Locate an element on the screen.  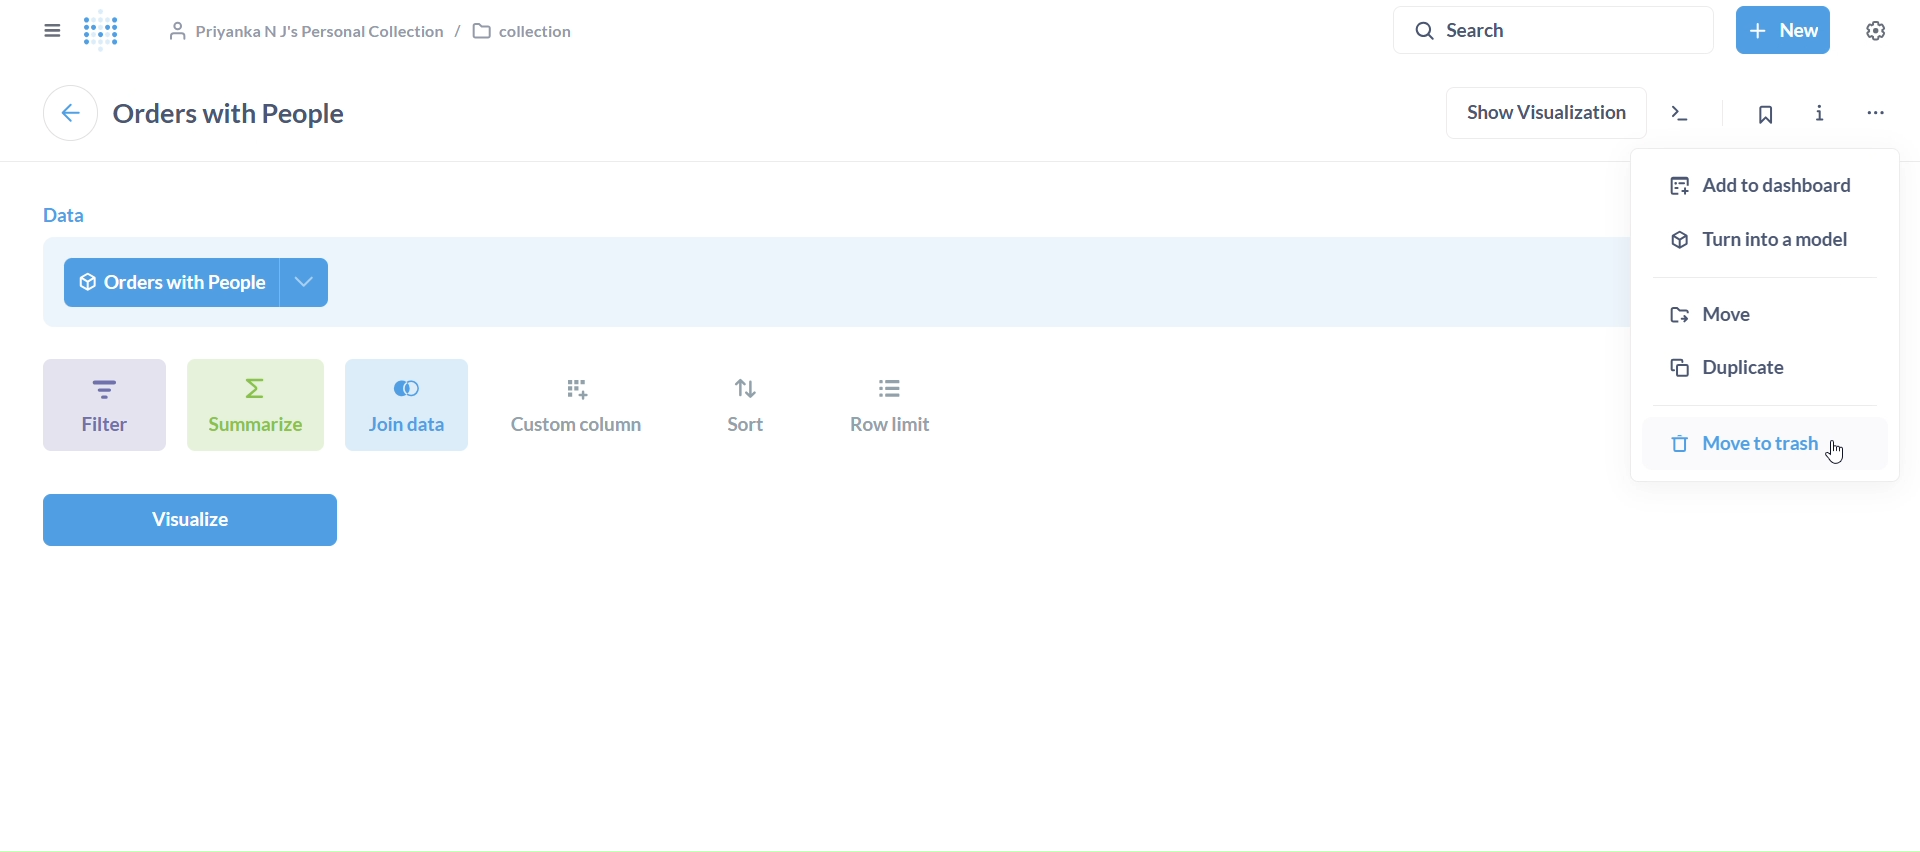
move, trash, and more is located at coordinates (1880, 113).